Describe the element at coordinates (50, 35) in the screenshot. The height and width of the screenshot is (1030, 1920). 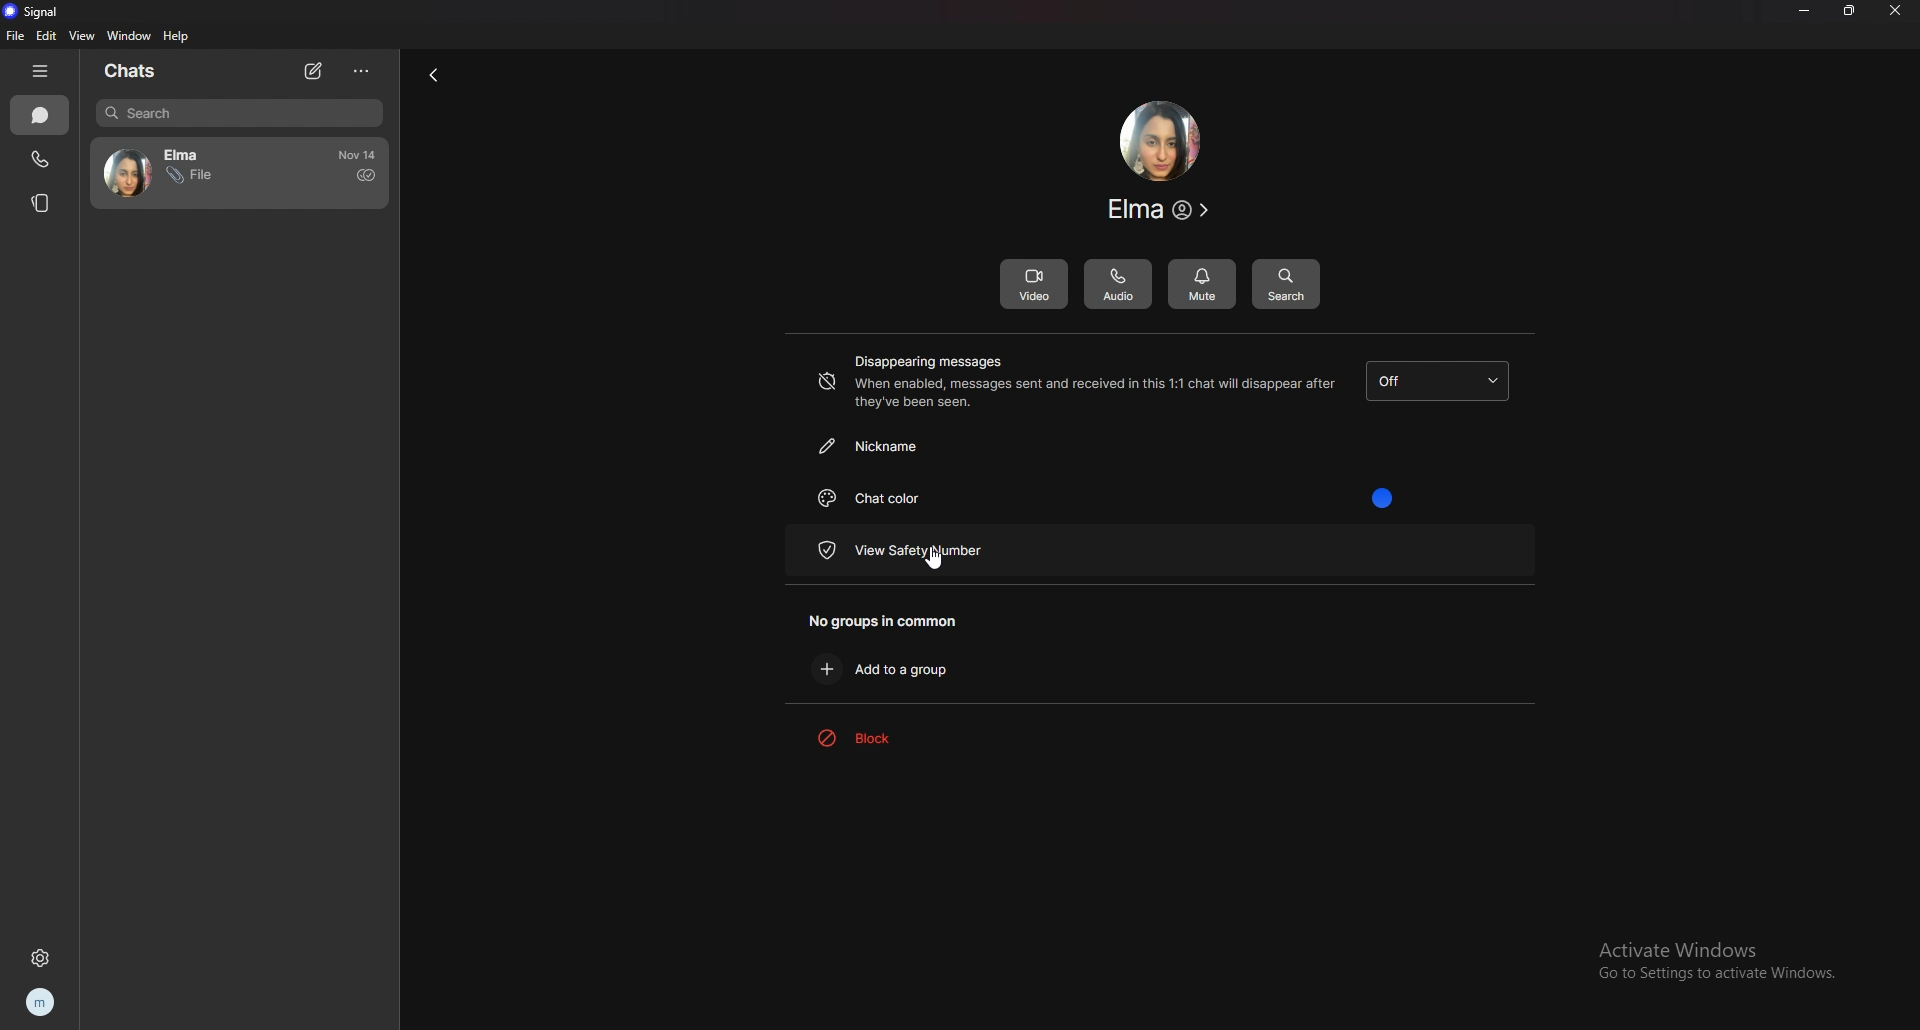
I see `edit` at that location.